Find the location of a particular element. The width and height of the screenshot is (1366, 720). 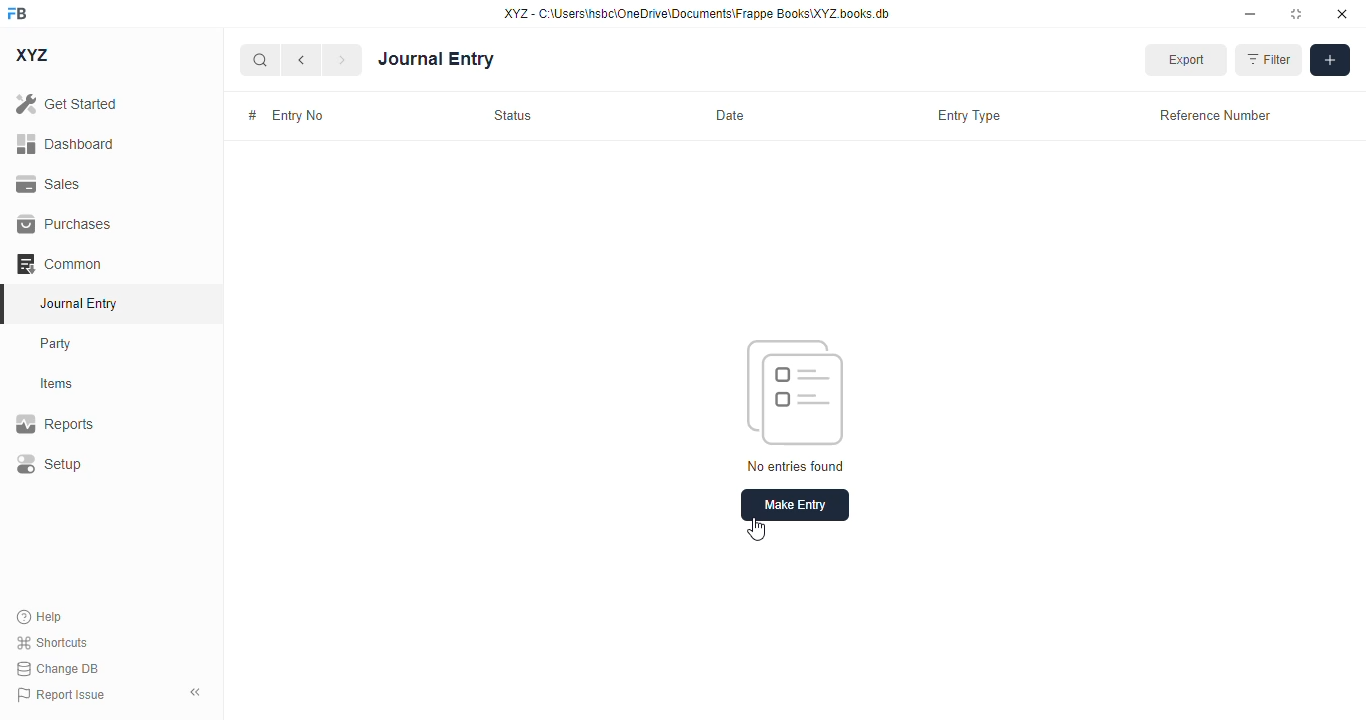

filter is located at coordinates (1267, 60).